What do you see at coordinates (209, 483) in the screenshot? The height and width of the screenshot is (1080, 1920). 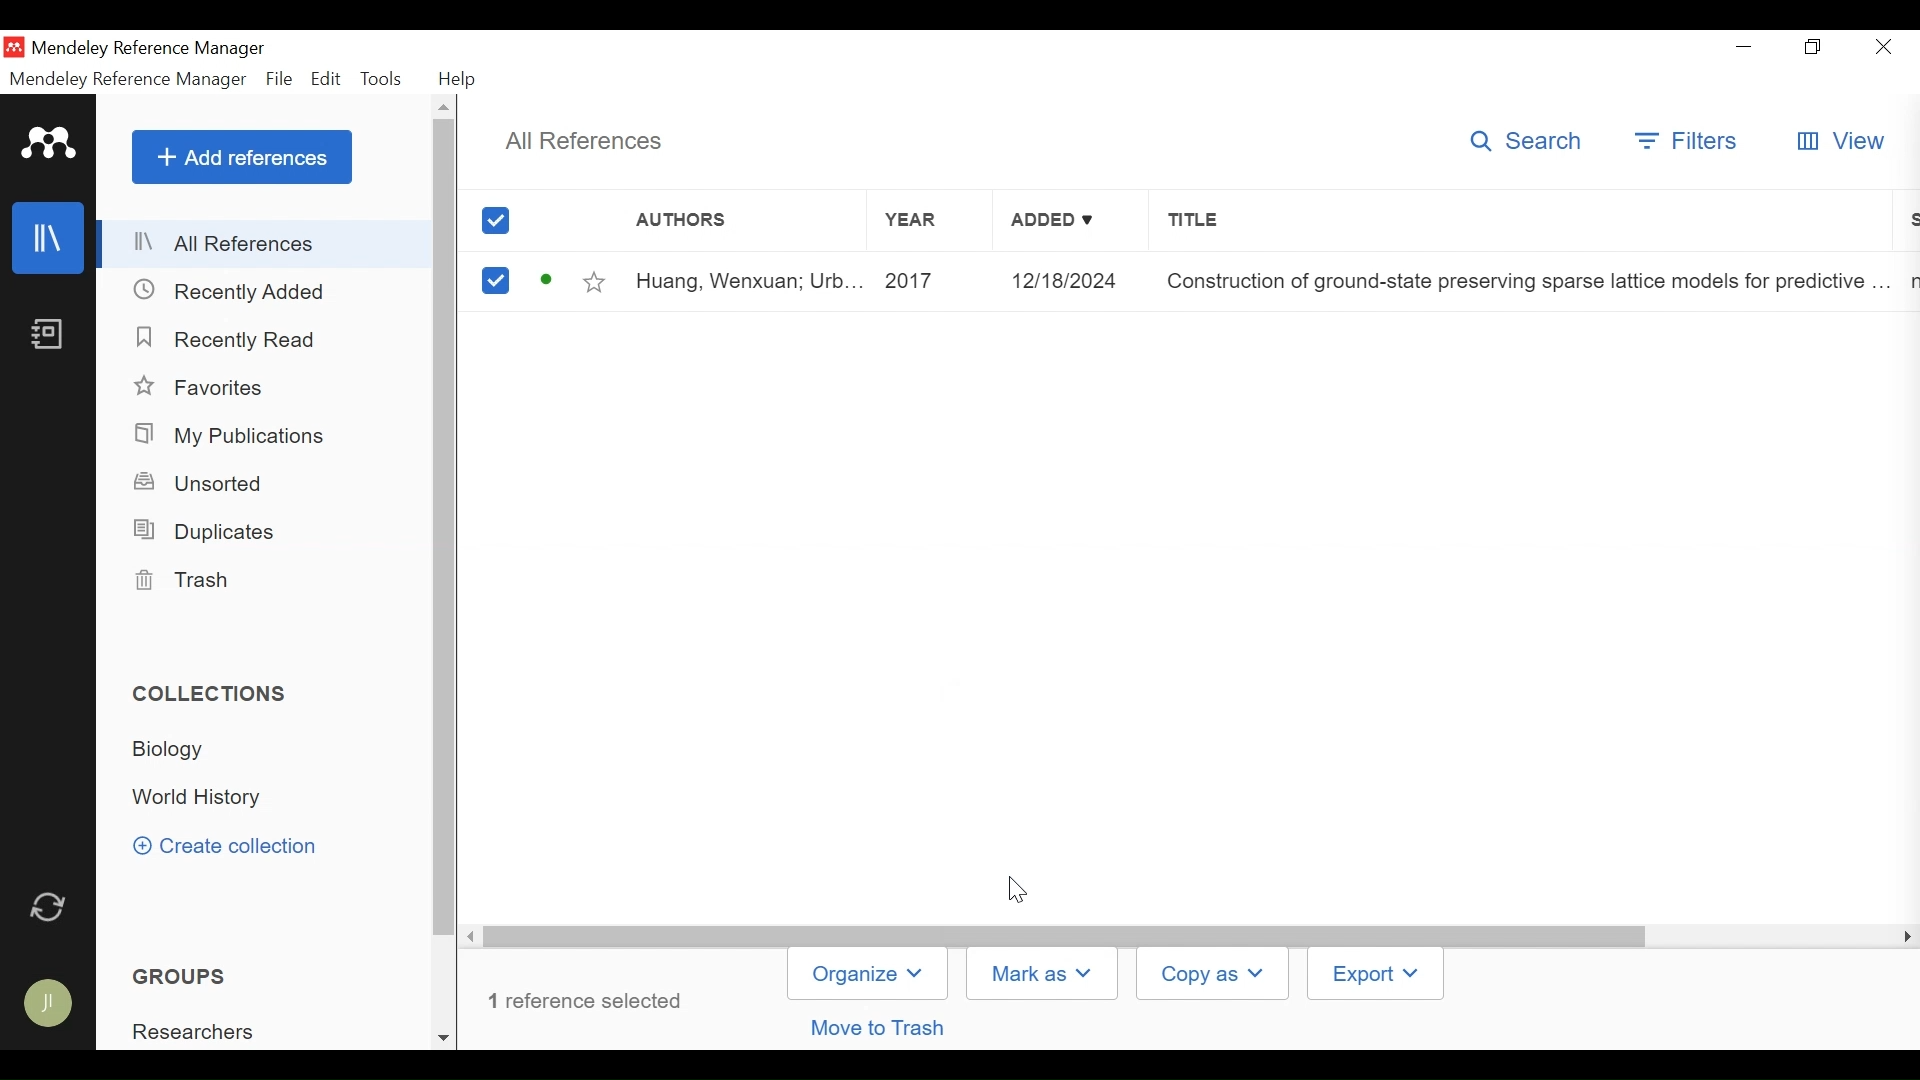 I see `Unsorted` at bounding box center [209, 483].